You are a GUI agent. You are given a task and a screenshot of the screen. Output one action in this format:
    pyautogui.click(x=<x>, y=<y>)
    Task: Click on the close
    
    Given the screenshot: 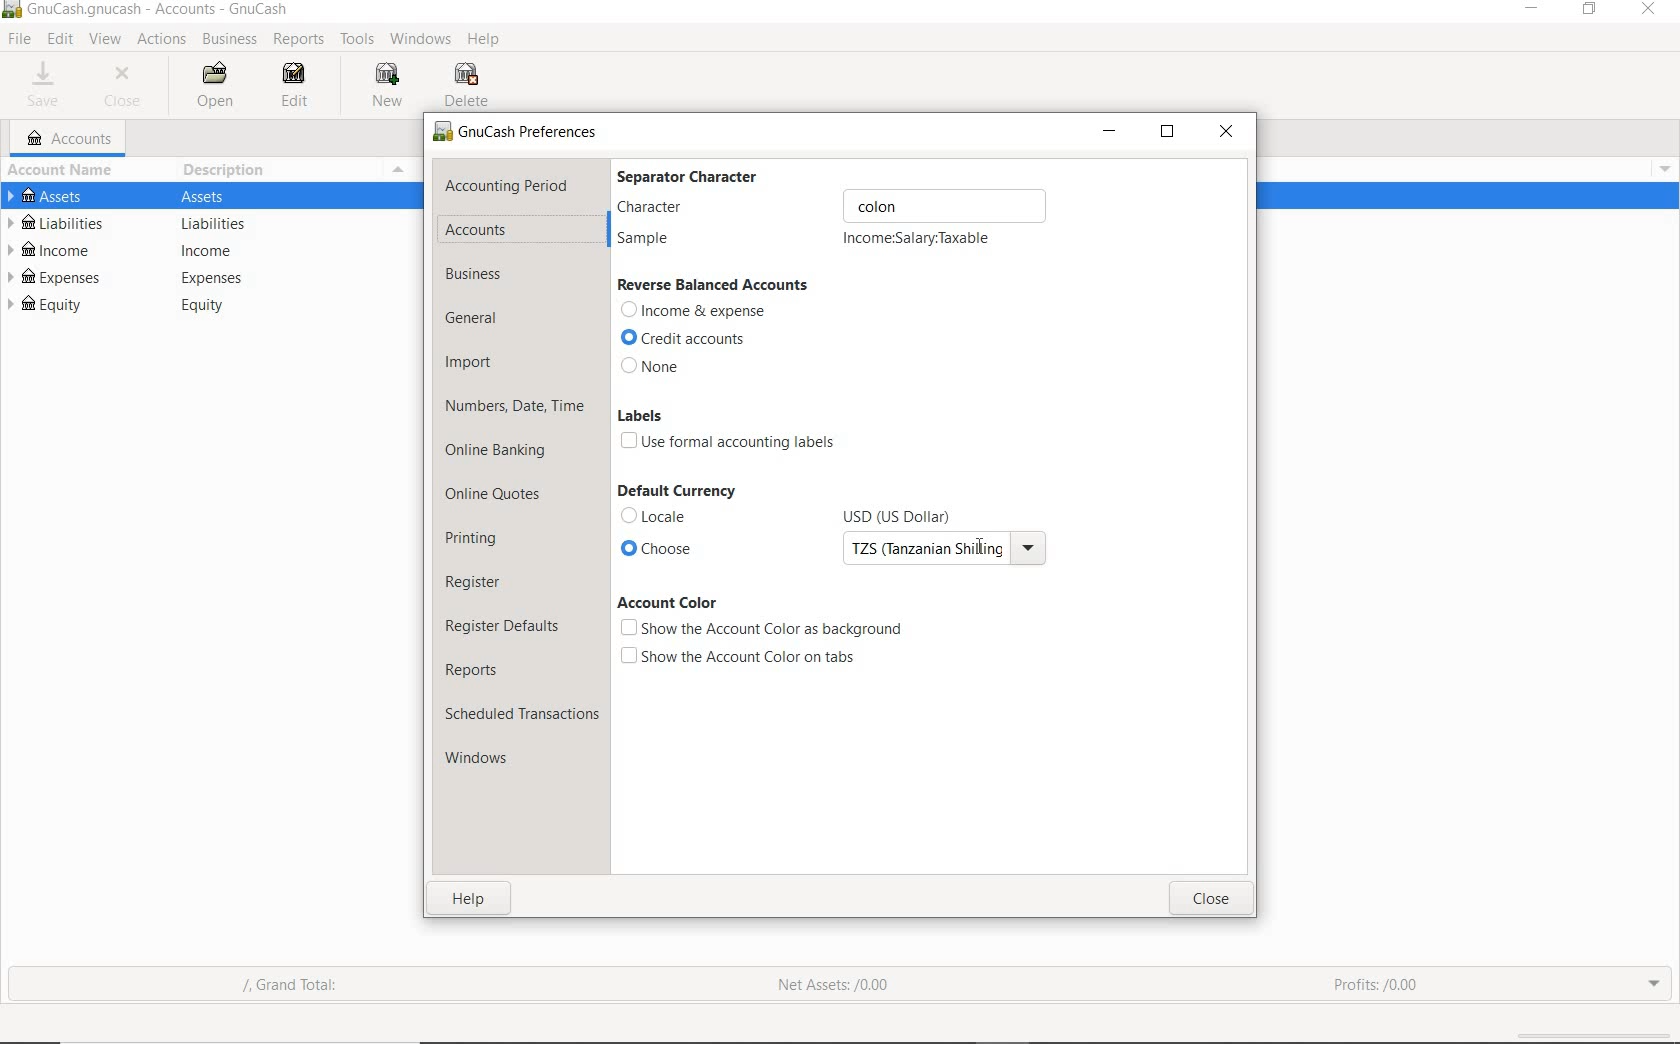 What is the action you would take?
    pyautogui.click(x=1228, y=130)
    